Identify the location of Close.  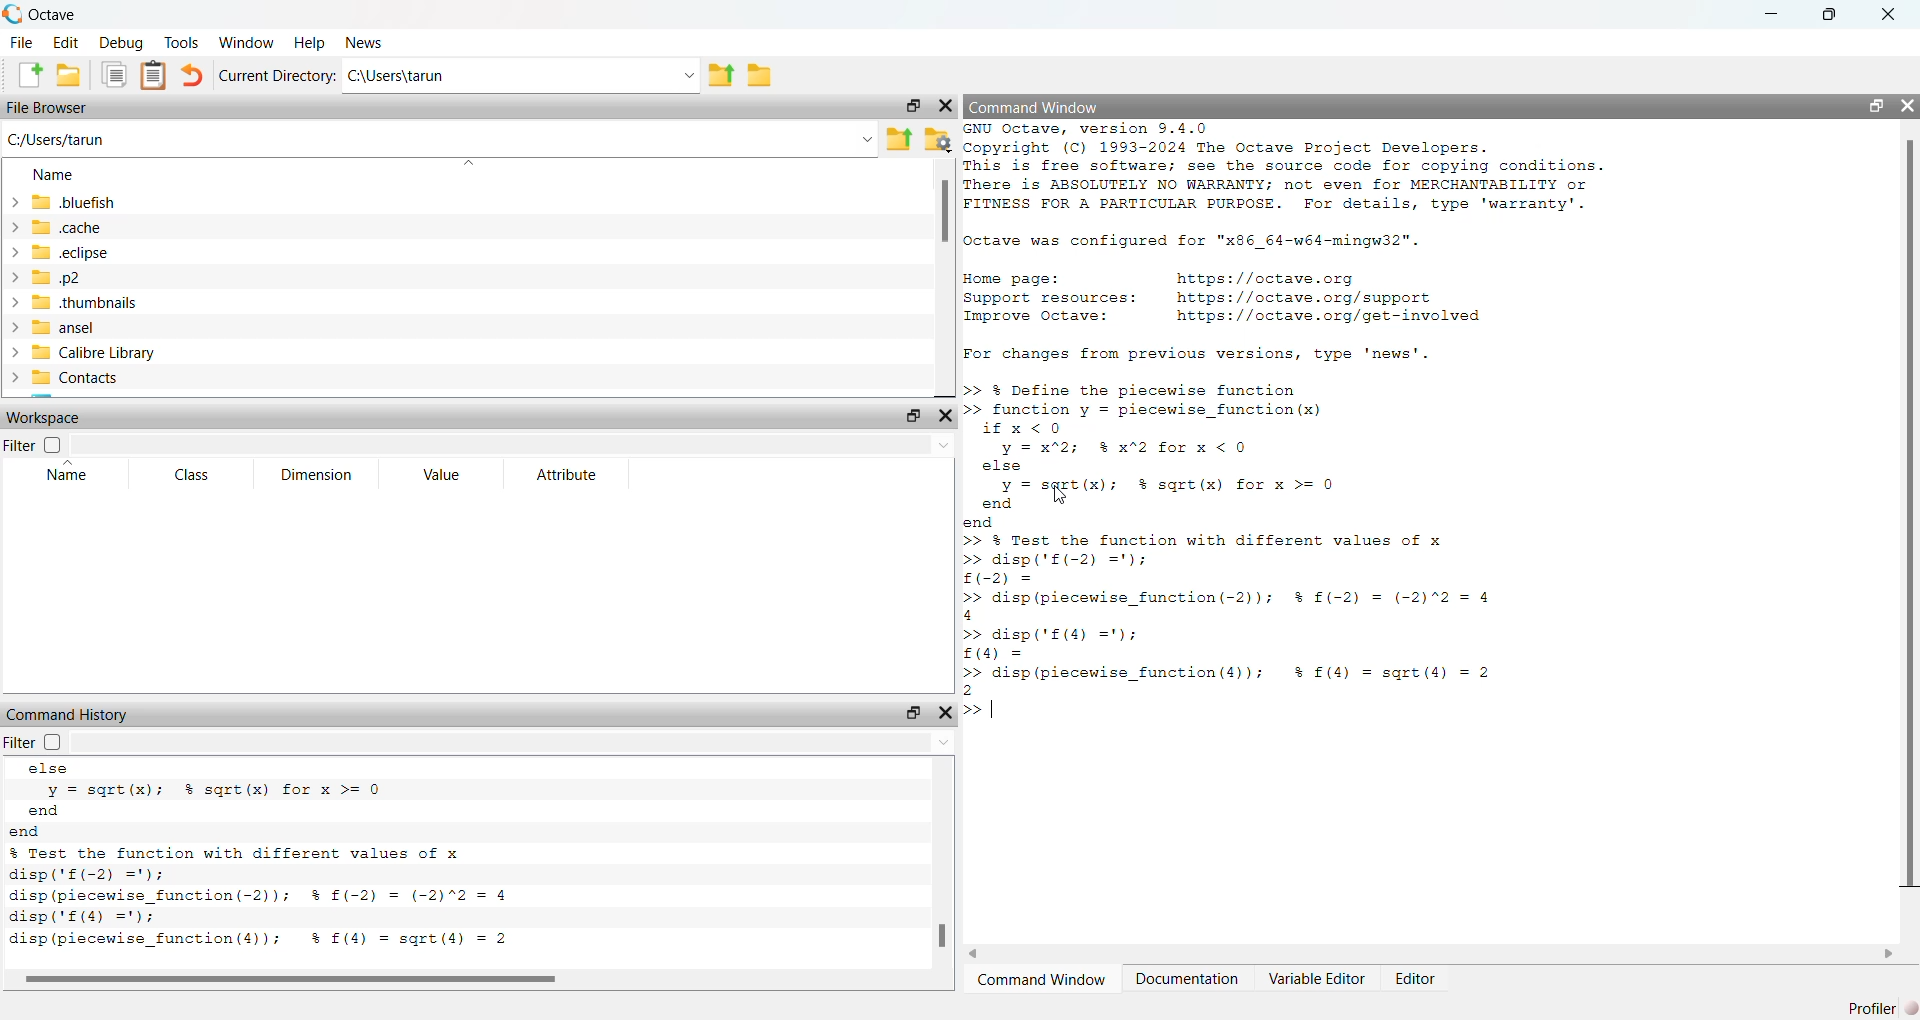
(1906, 100).